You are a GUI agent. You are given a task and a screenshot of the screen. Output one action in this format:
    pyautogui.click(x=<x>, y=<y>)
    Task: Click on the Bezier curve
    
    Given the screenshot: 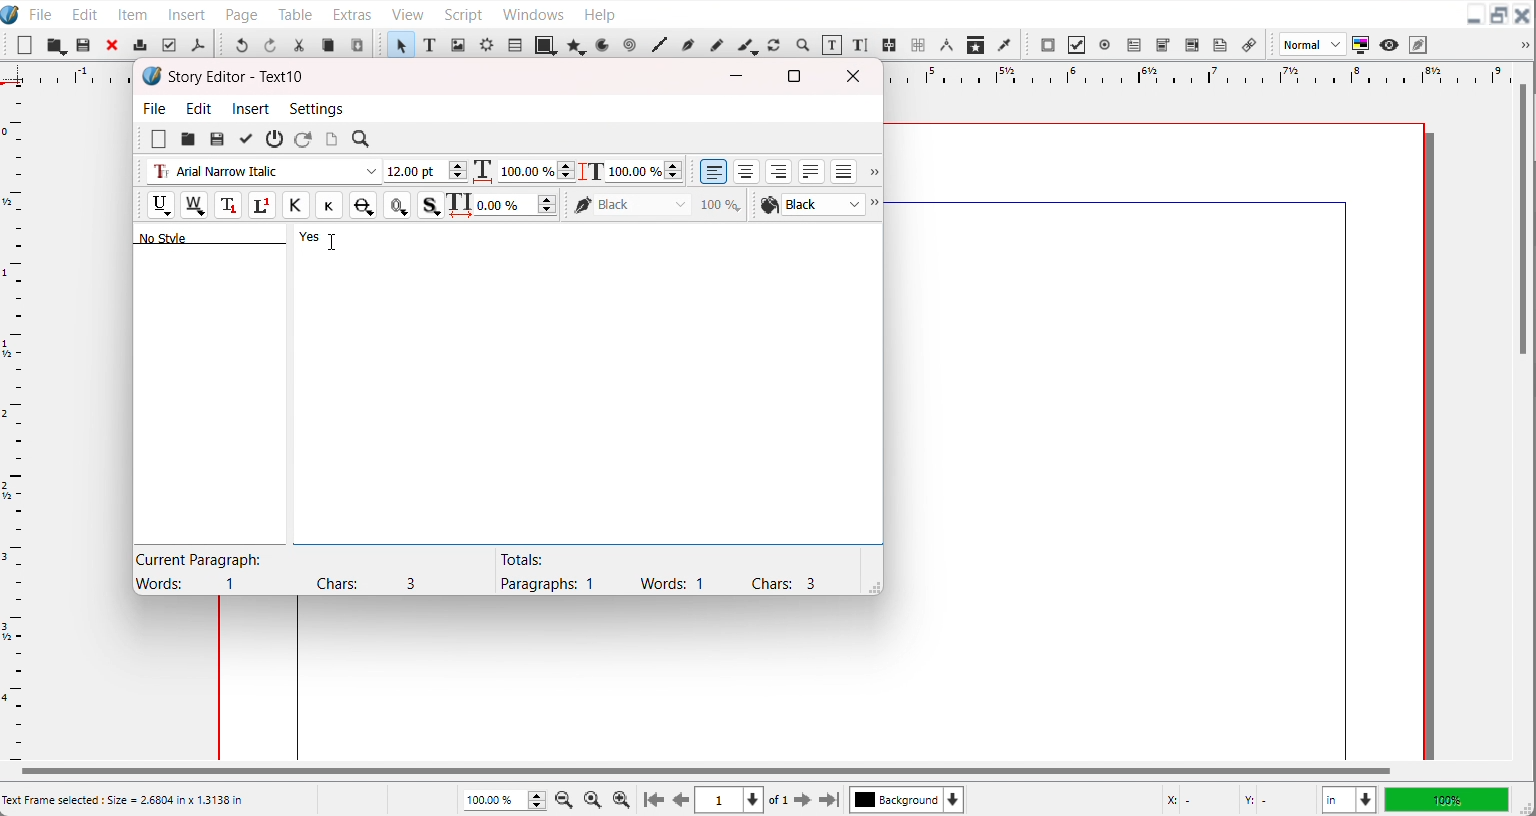 What is the action you would take?
    pyautogui.click(x=687, y=45)
    